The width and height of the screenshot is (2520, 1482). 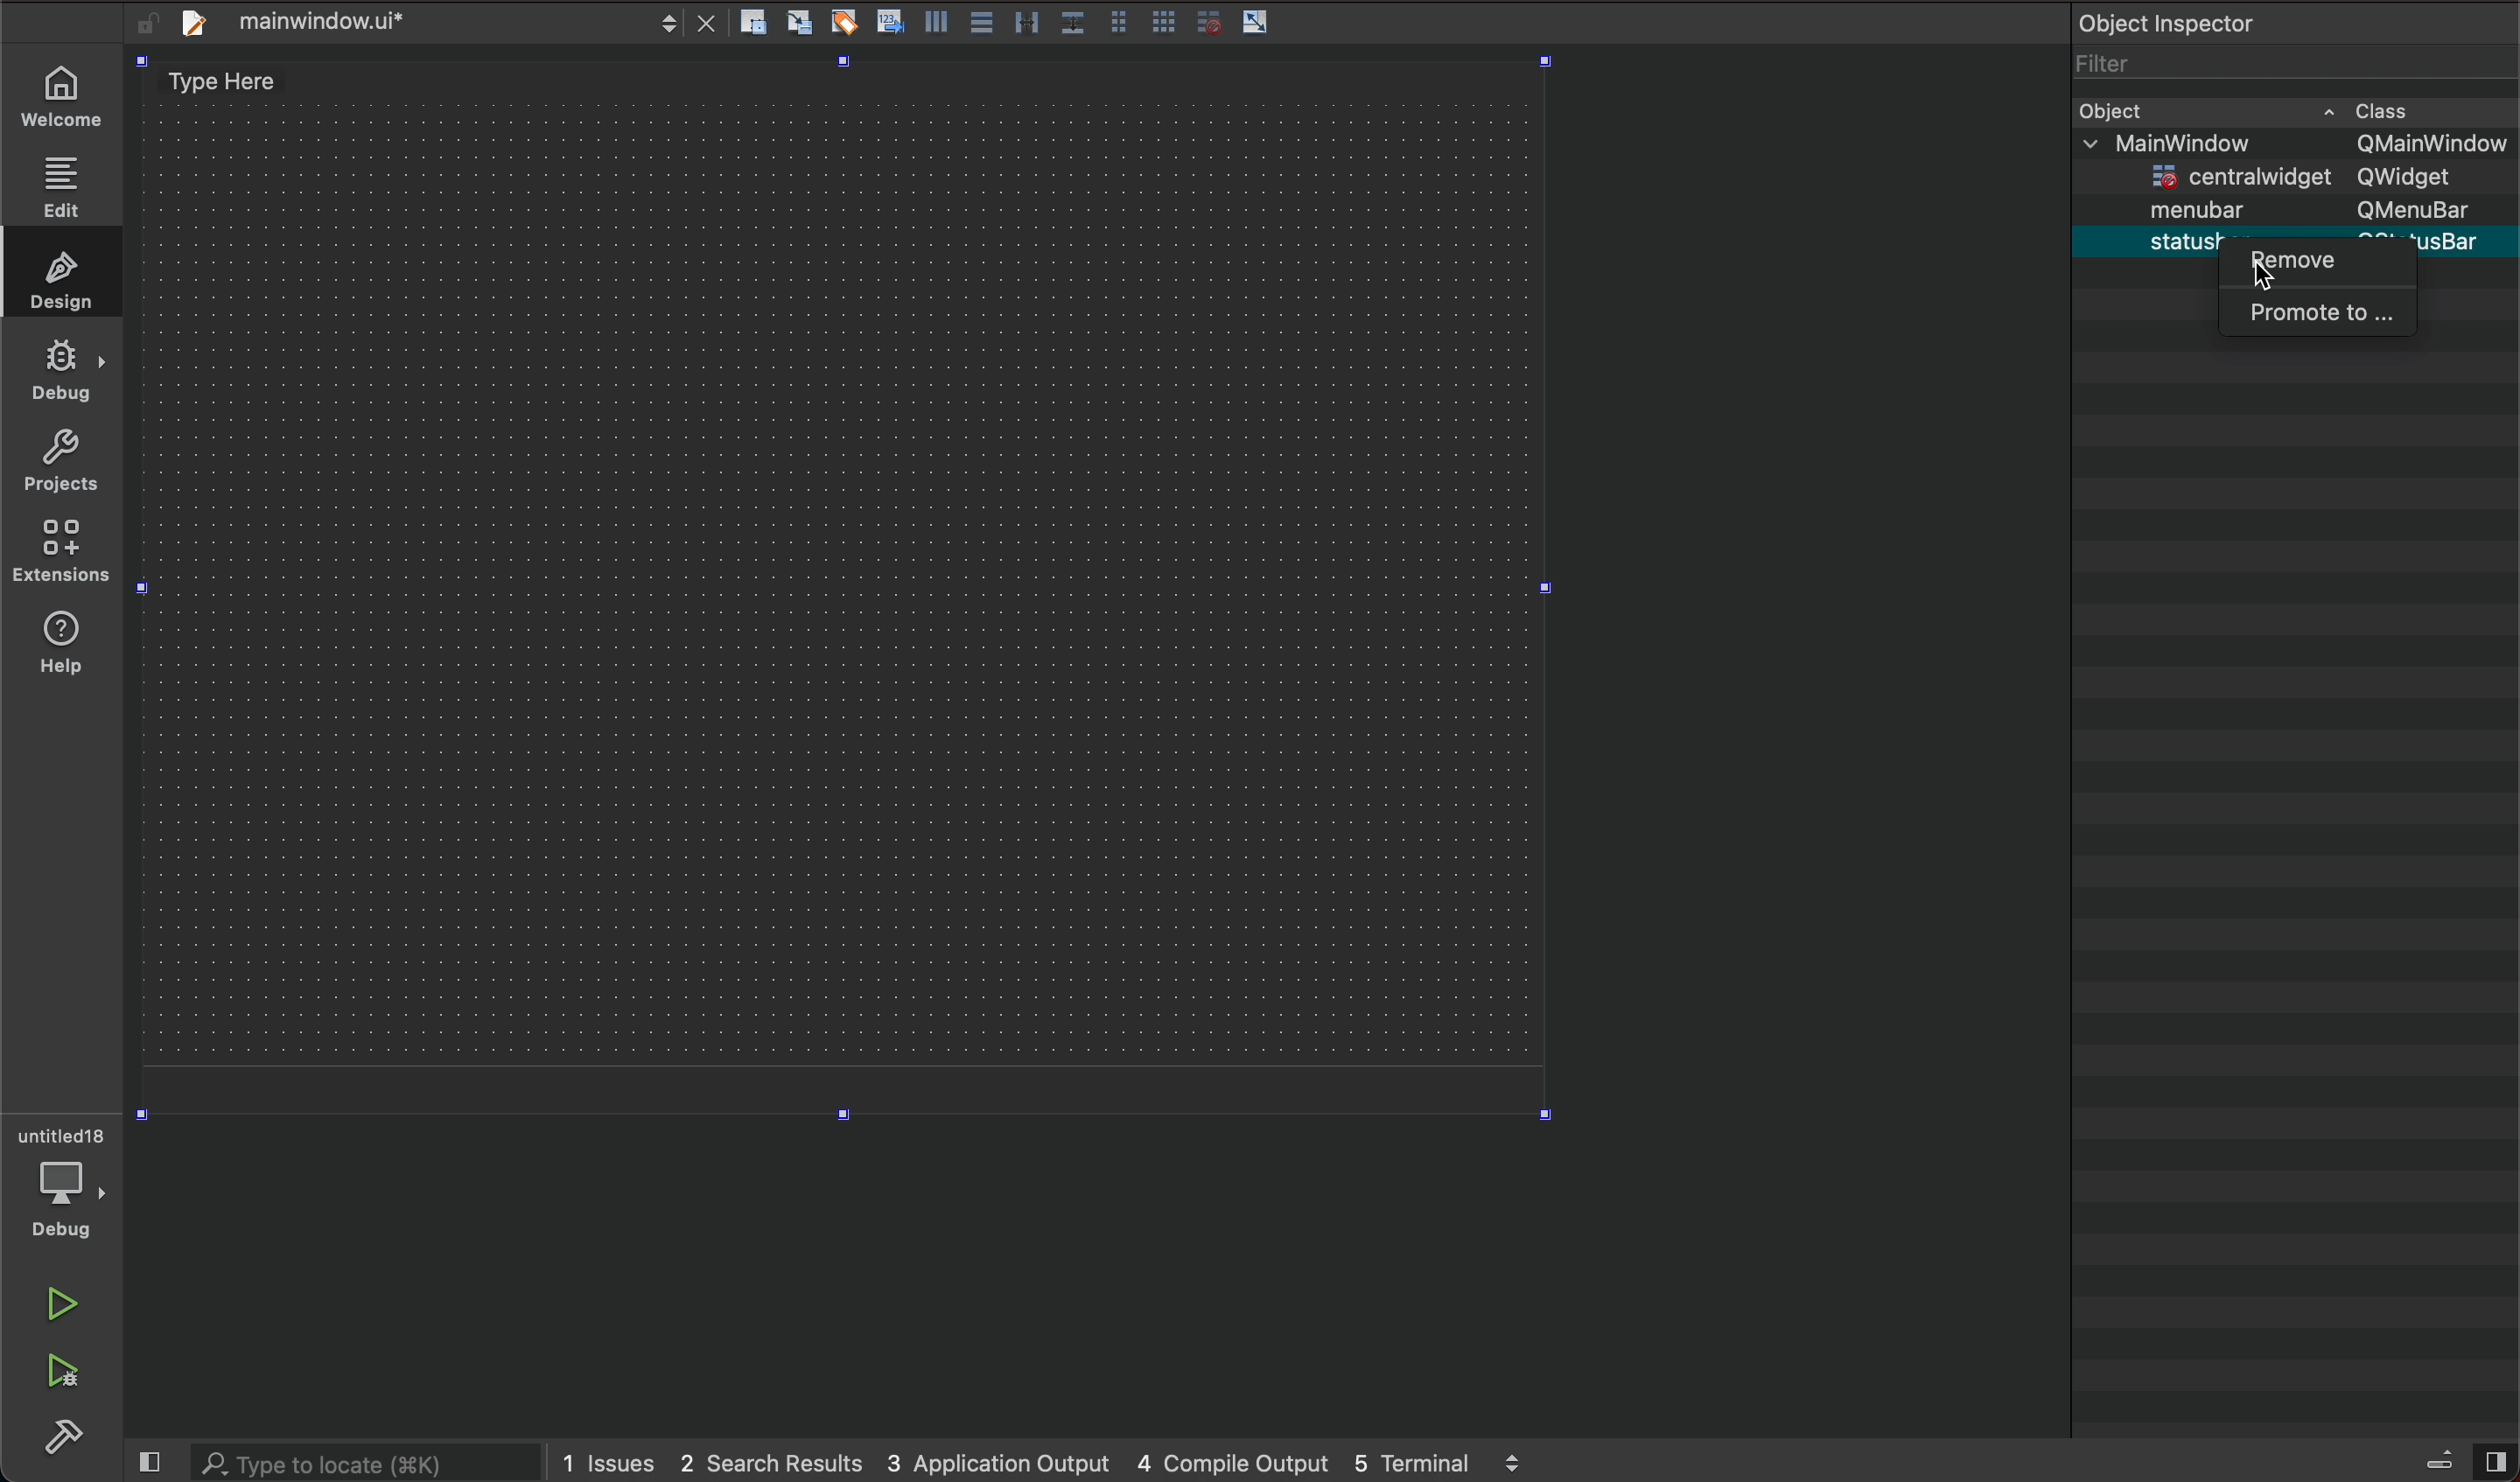 I want to click on design area, so click(x=854, y=619).